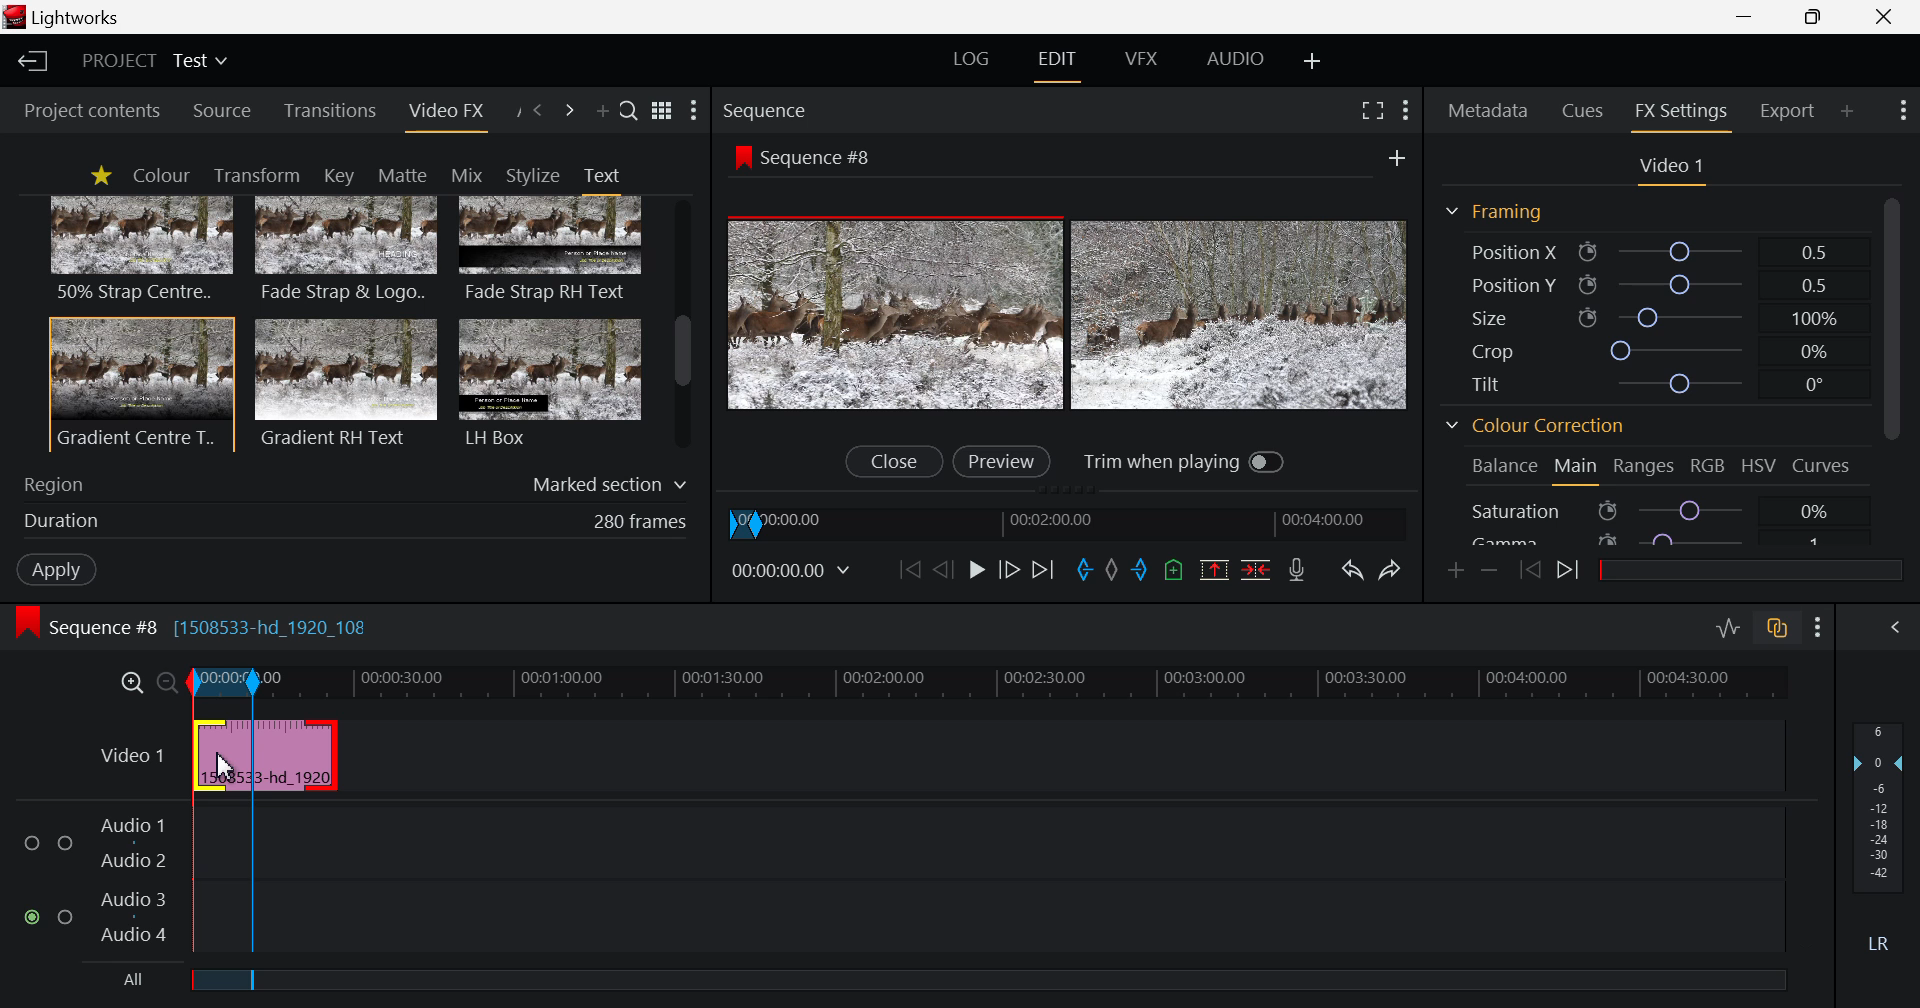 This screenshot has width=1920, height=1008. Describe the element at coordinates (450, 115) in the screenshot. I see `Video FX Panel Open` at that location.